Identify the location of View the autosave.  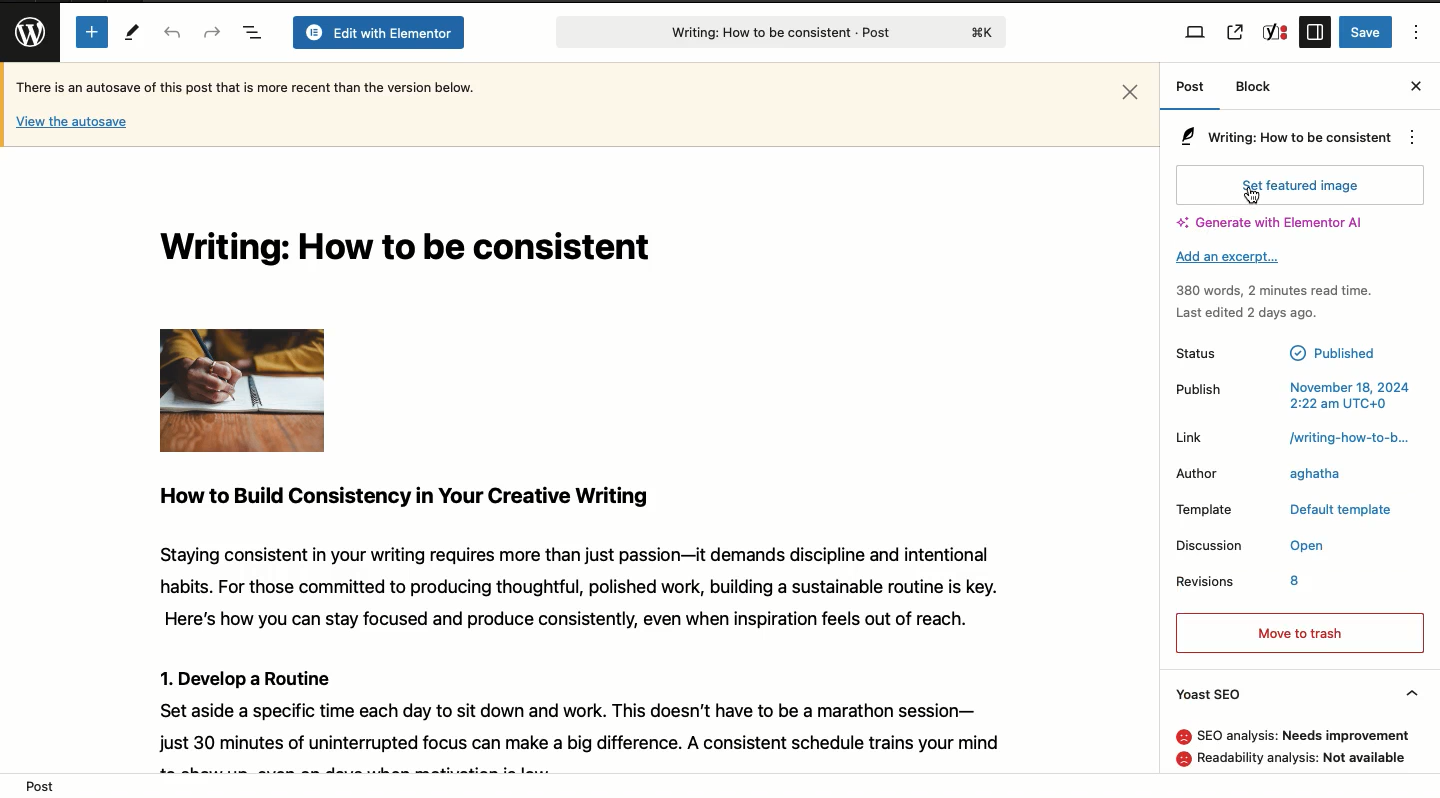
(72, 123).